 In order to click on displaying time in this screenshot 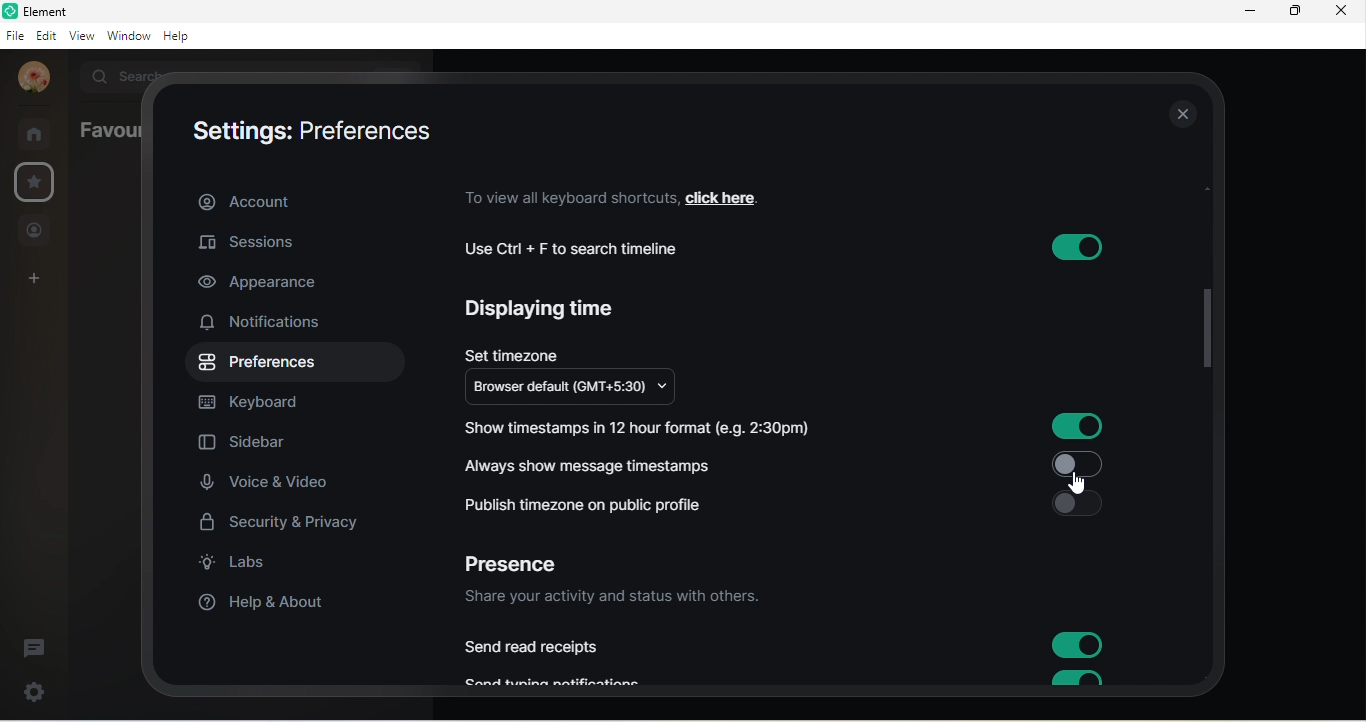, I will do `click(546, 313)`.